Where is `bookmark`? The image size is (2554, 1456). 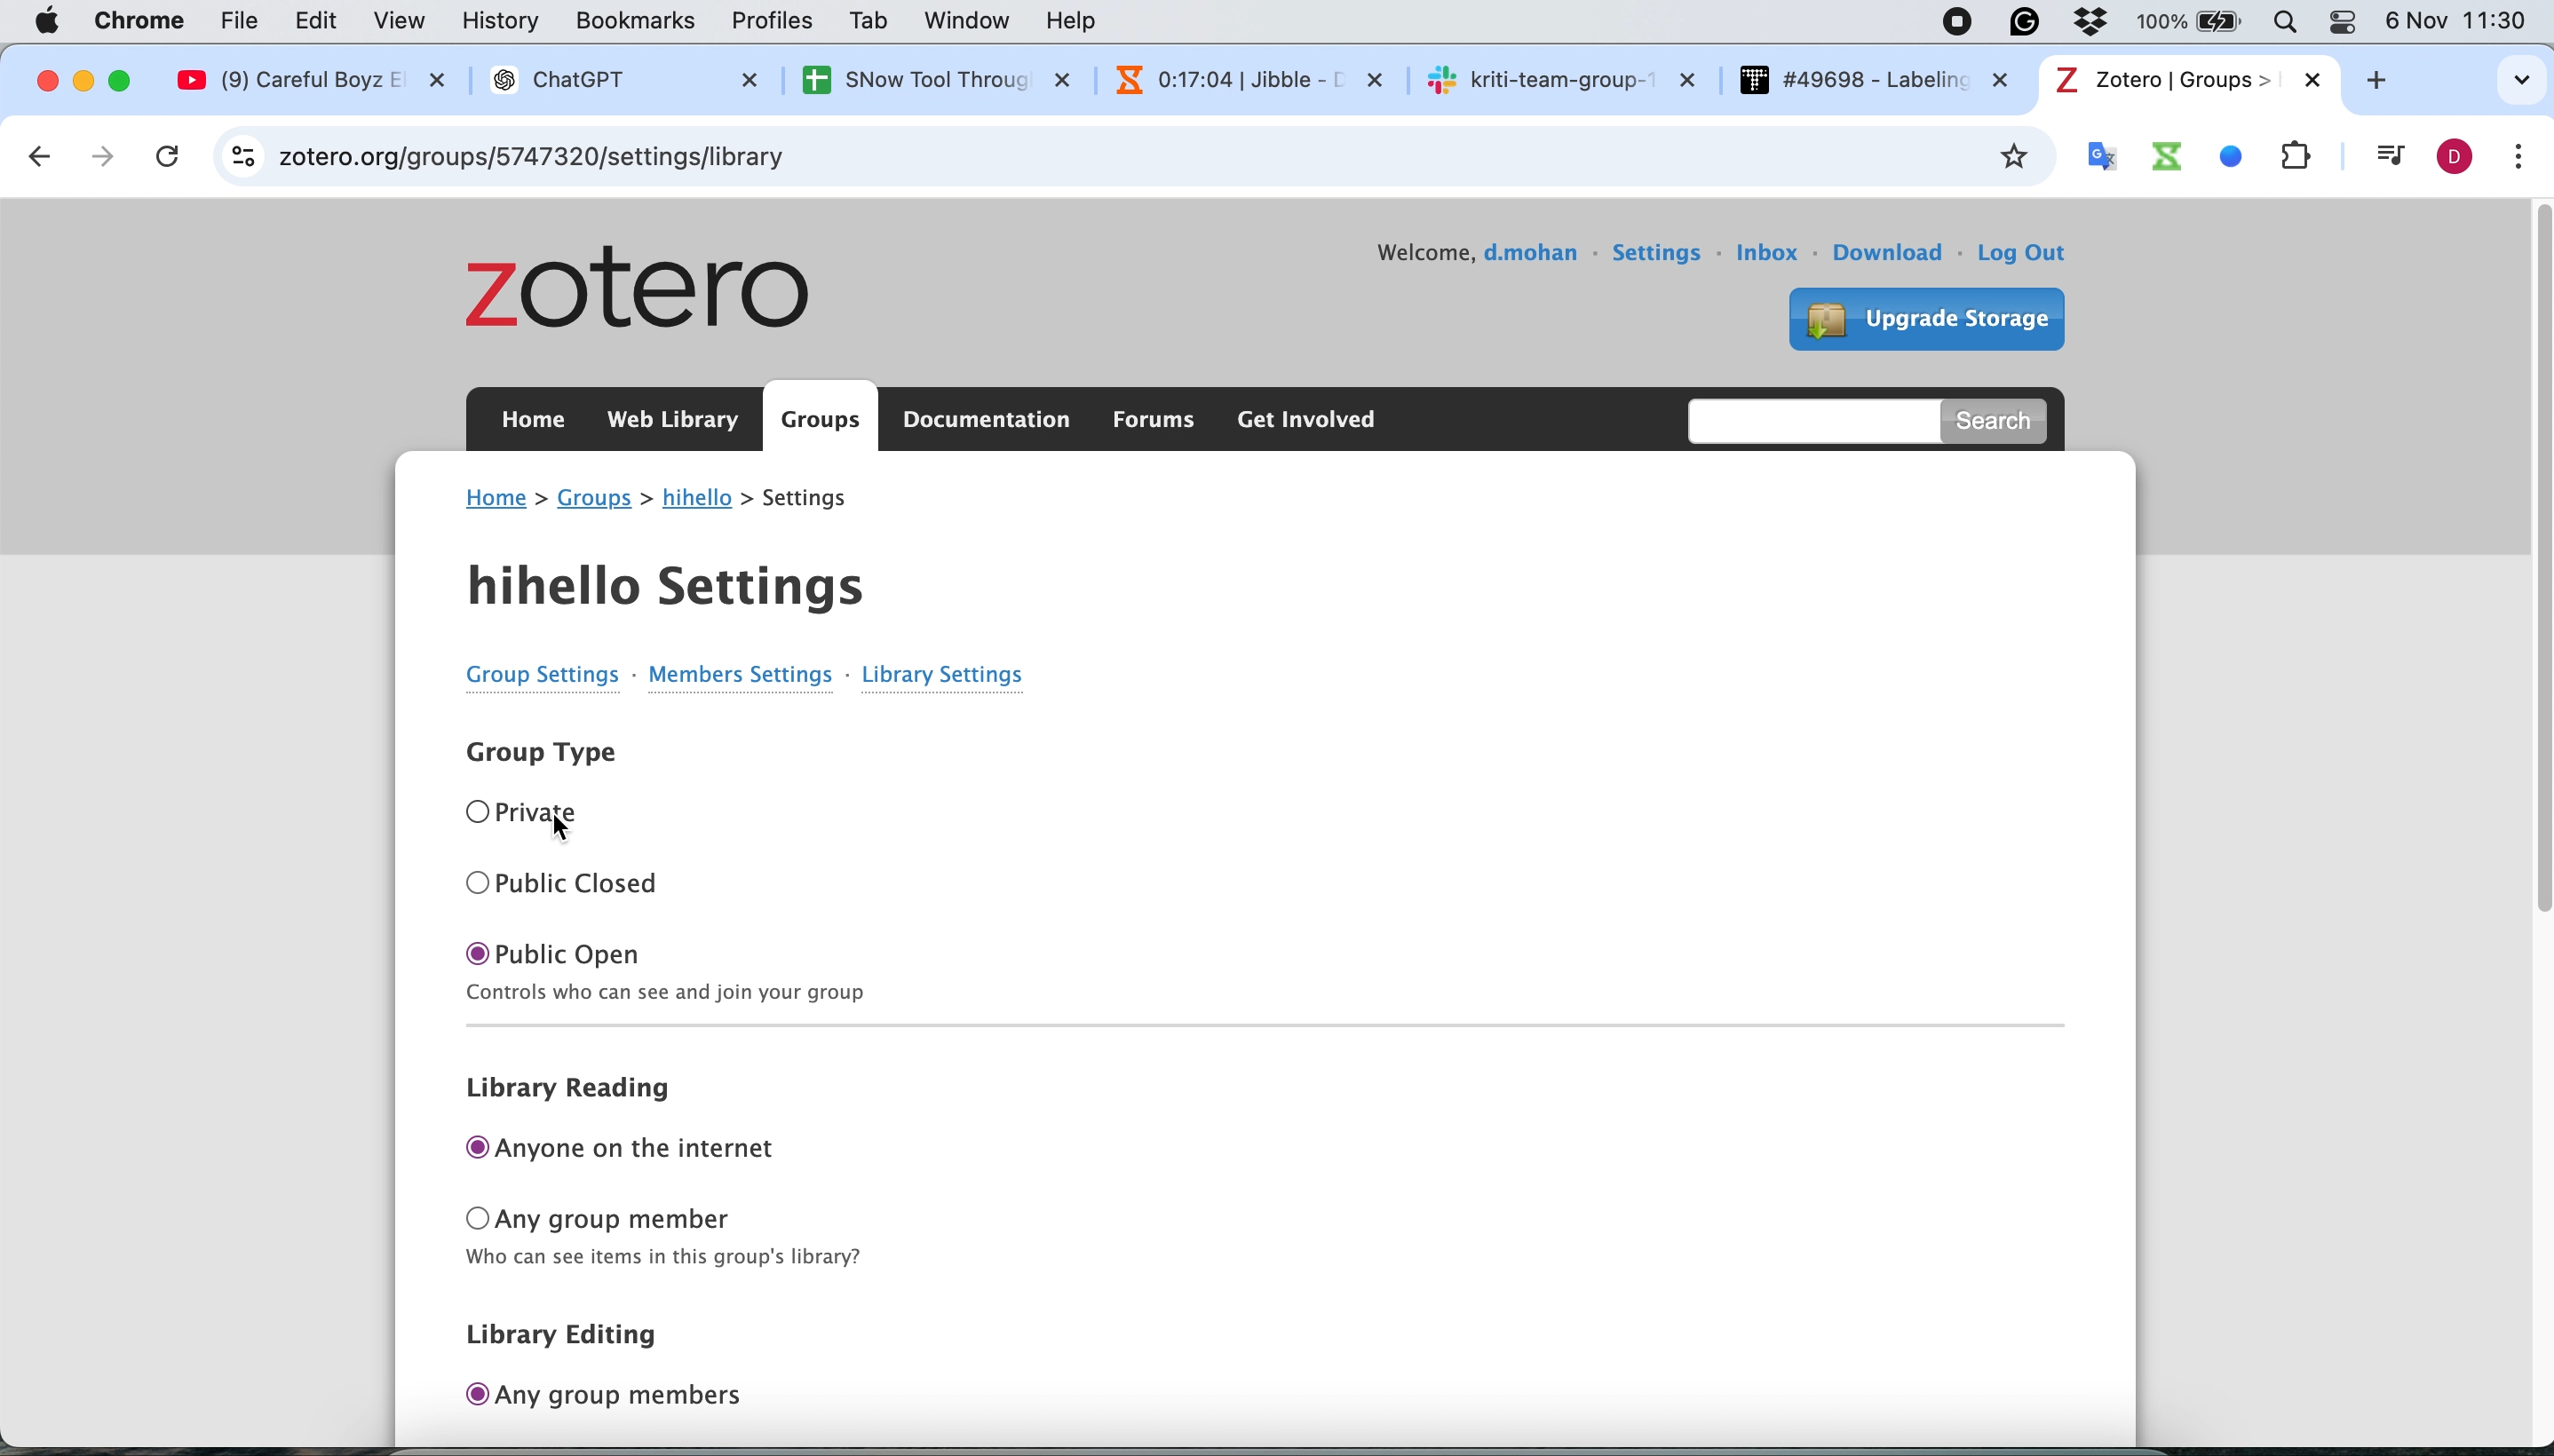 bookmark is located at coordinates (2010, 157).